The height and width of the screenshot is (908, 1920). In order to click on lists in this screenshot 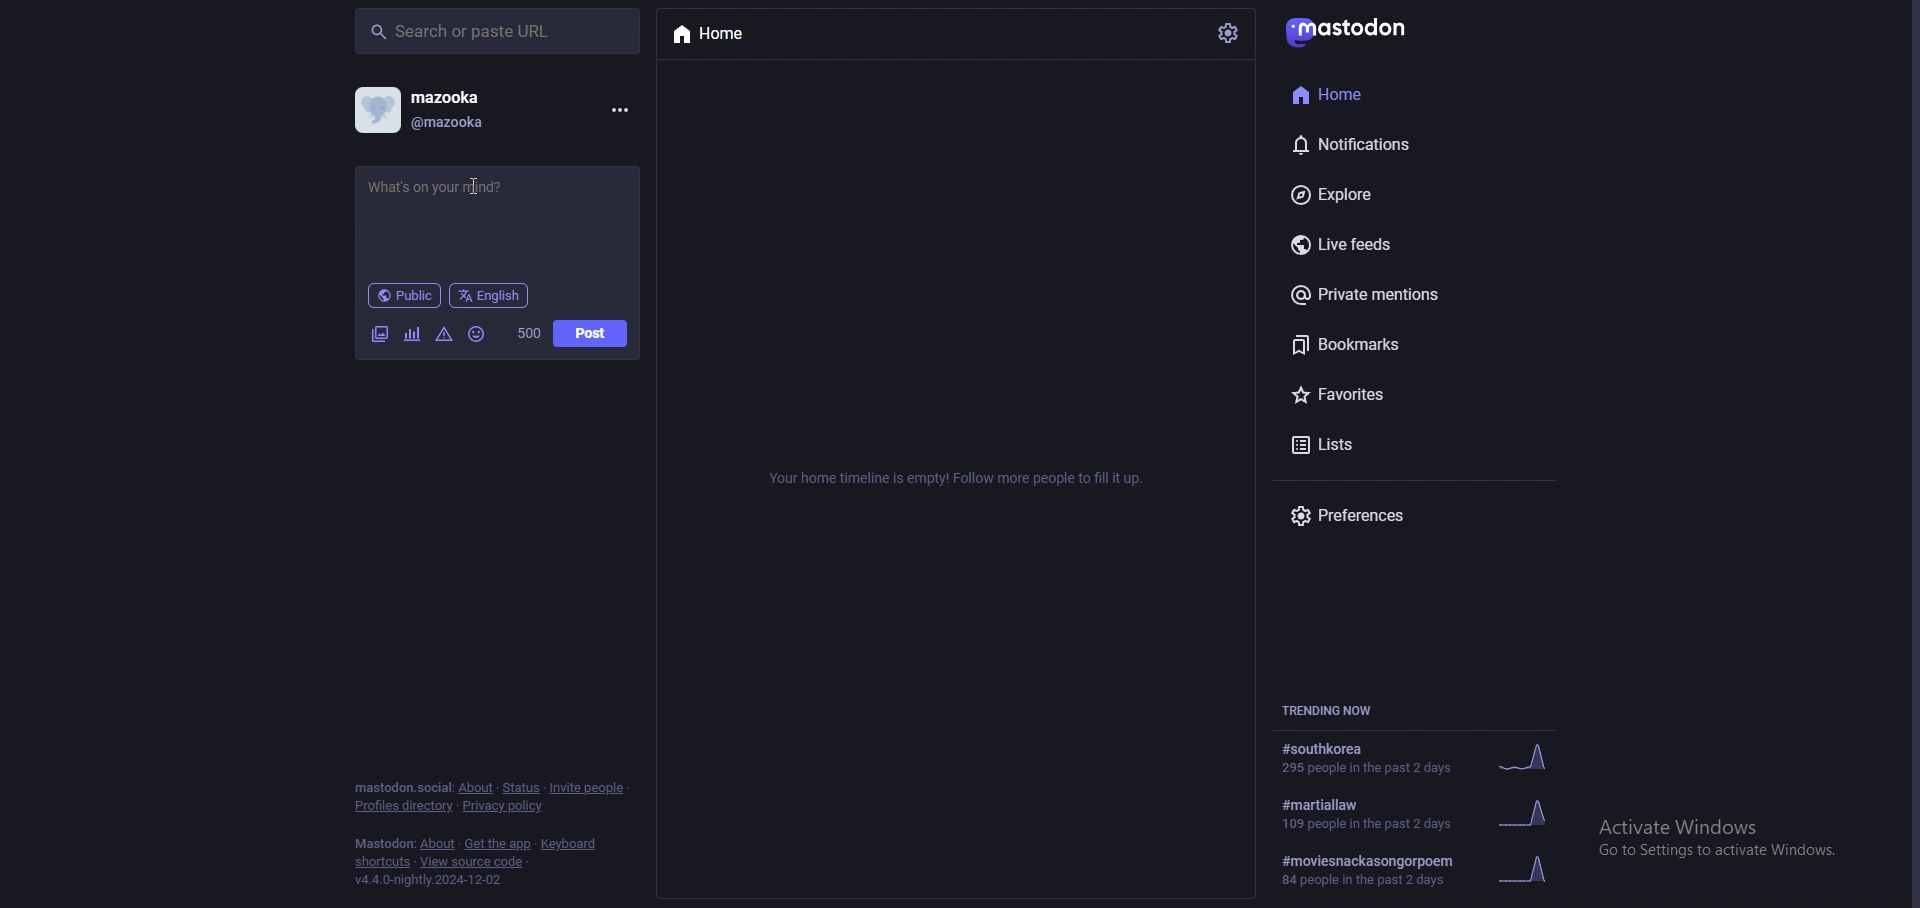, I will do `click(1387, 445)`.